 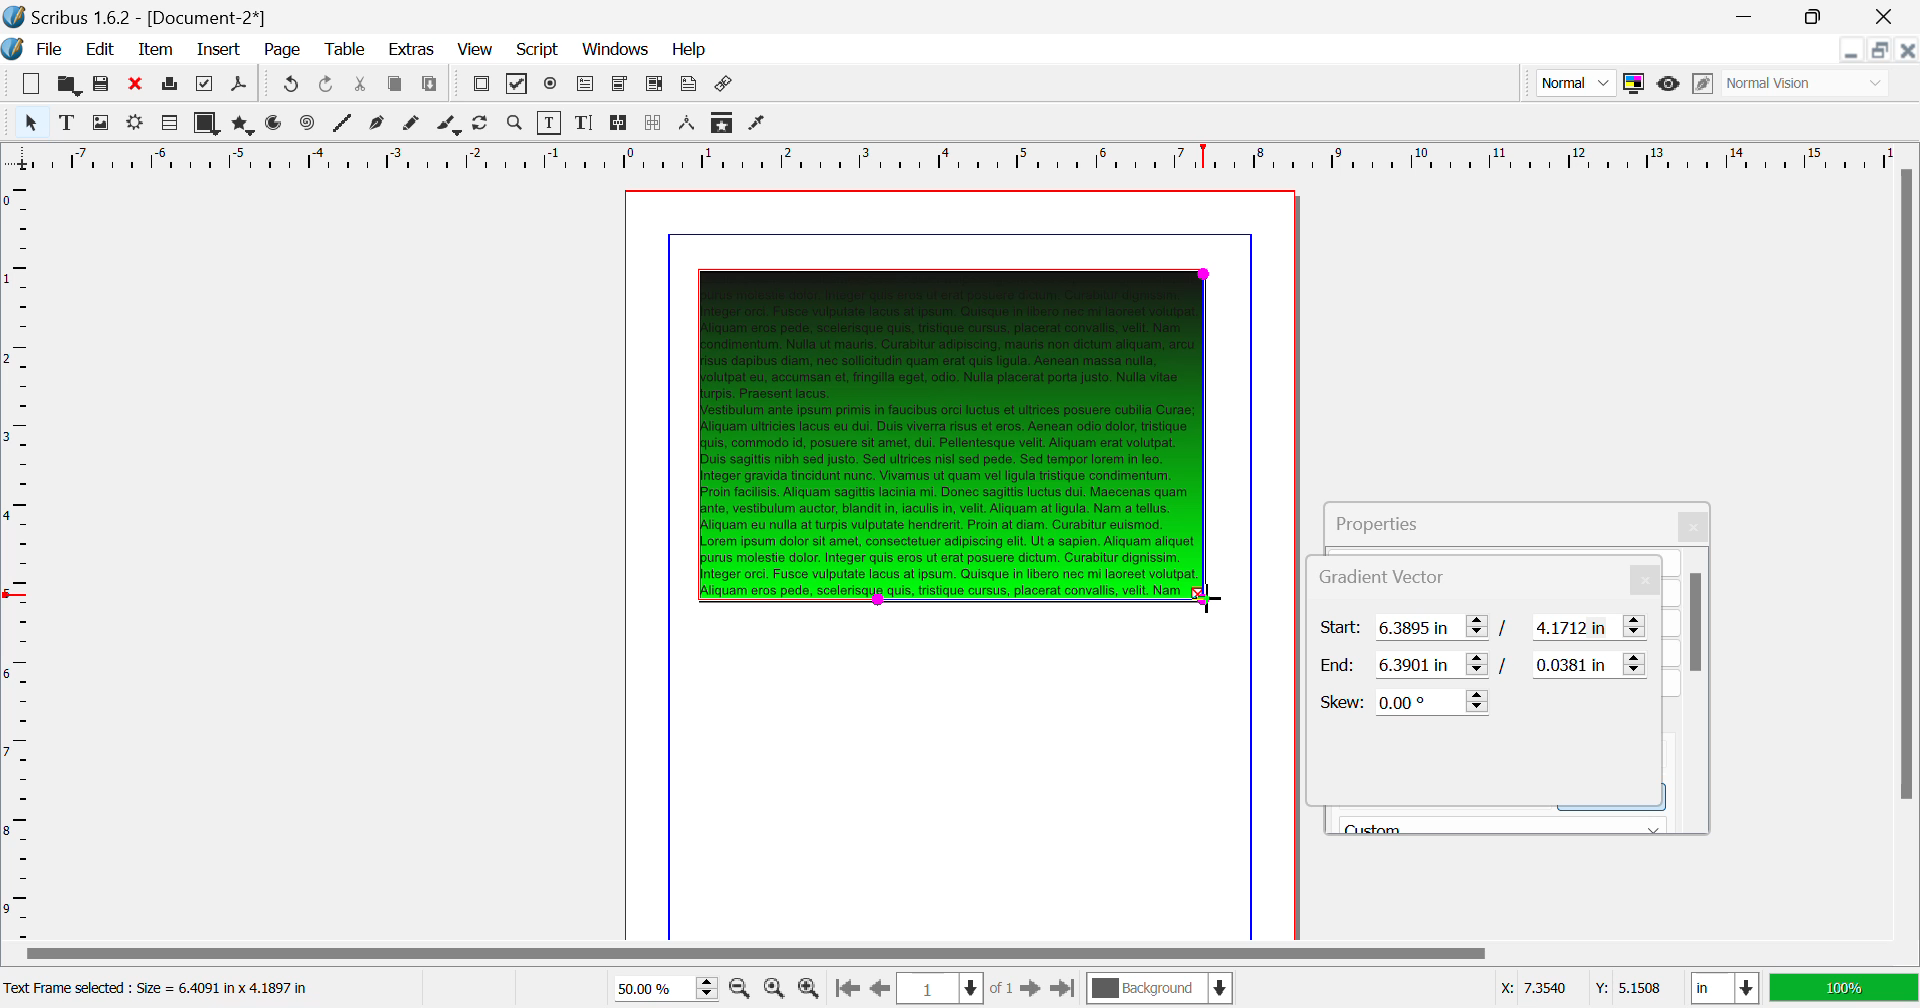 What do you see at coordinates (307, 124) in the screenshot?
I see `Spiral` at bounding box center [307, 124].